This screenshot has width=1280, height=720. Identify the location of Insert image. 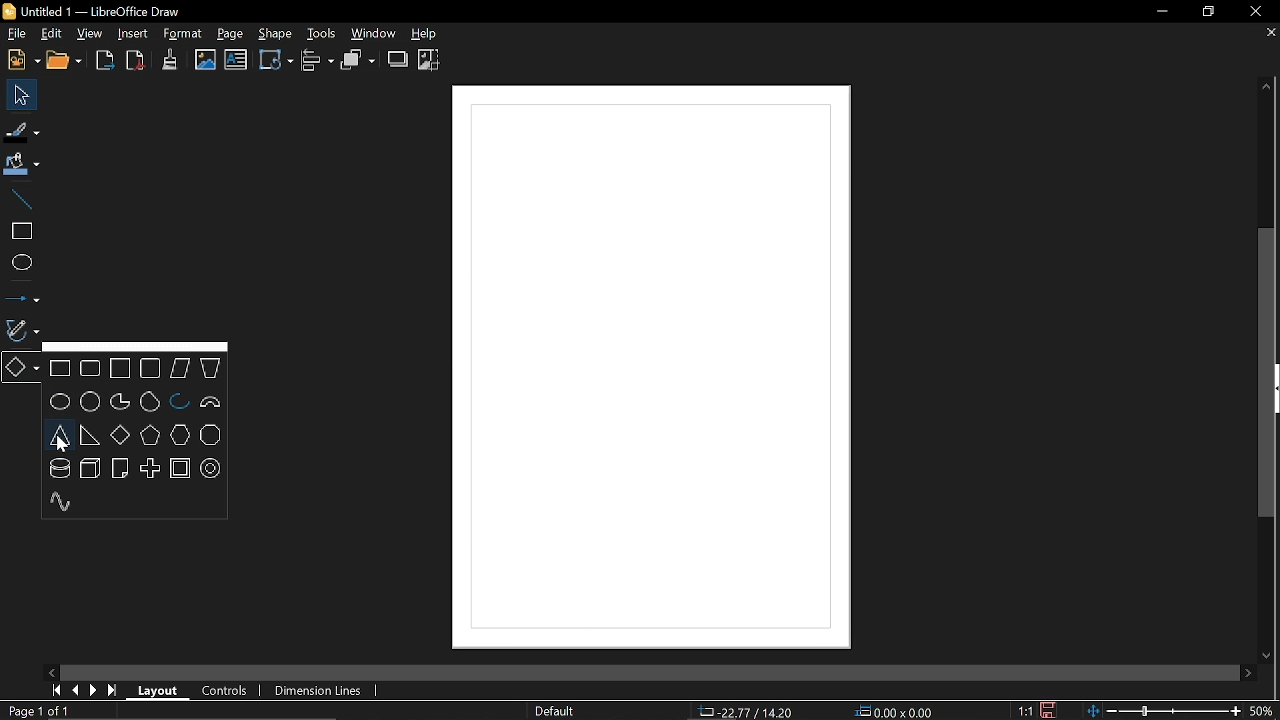
(236, 60).